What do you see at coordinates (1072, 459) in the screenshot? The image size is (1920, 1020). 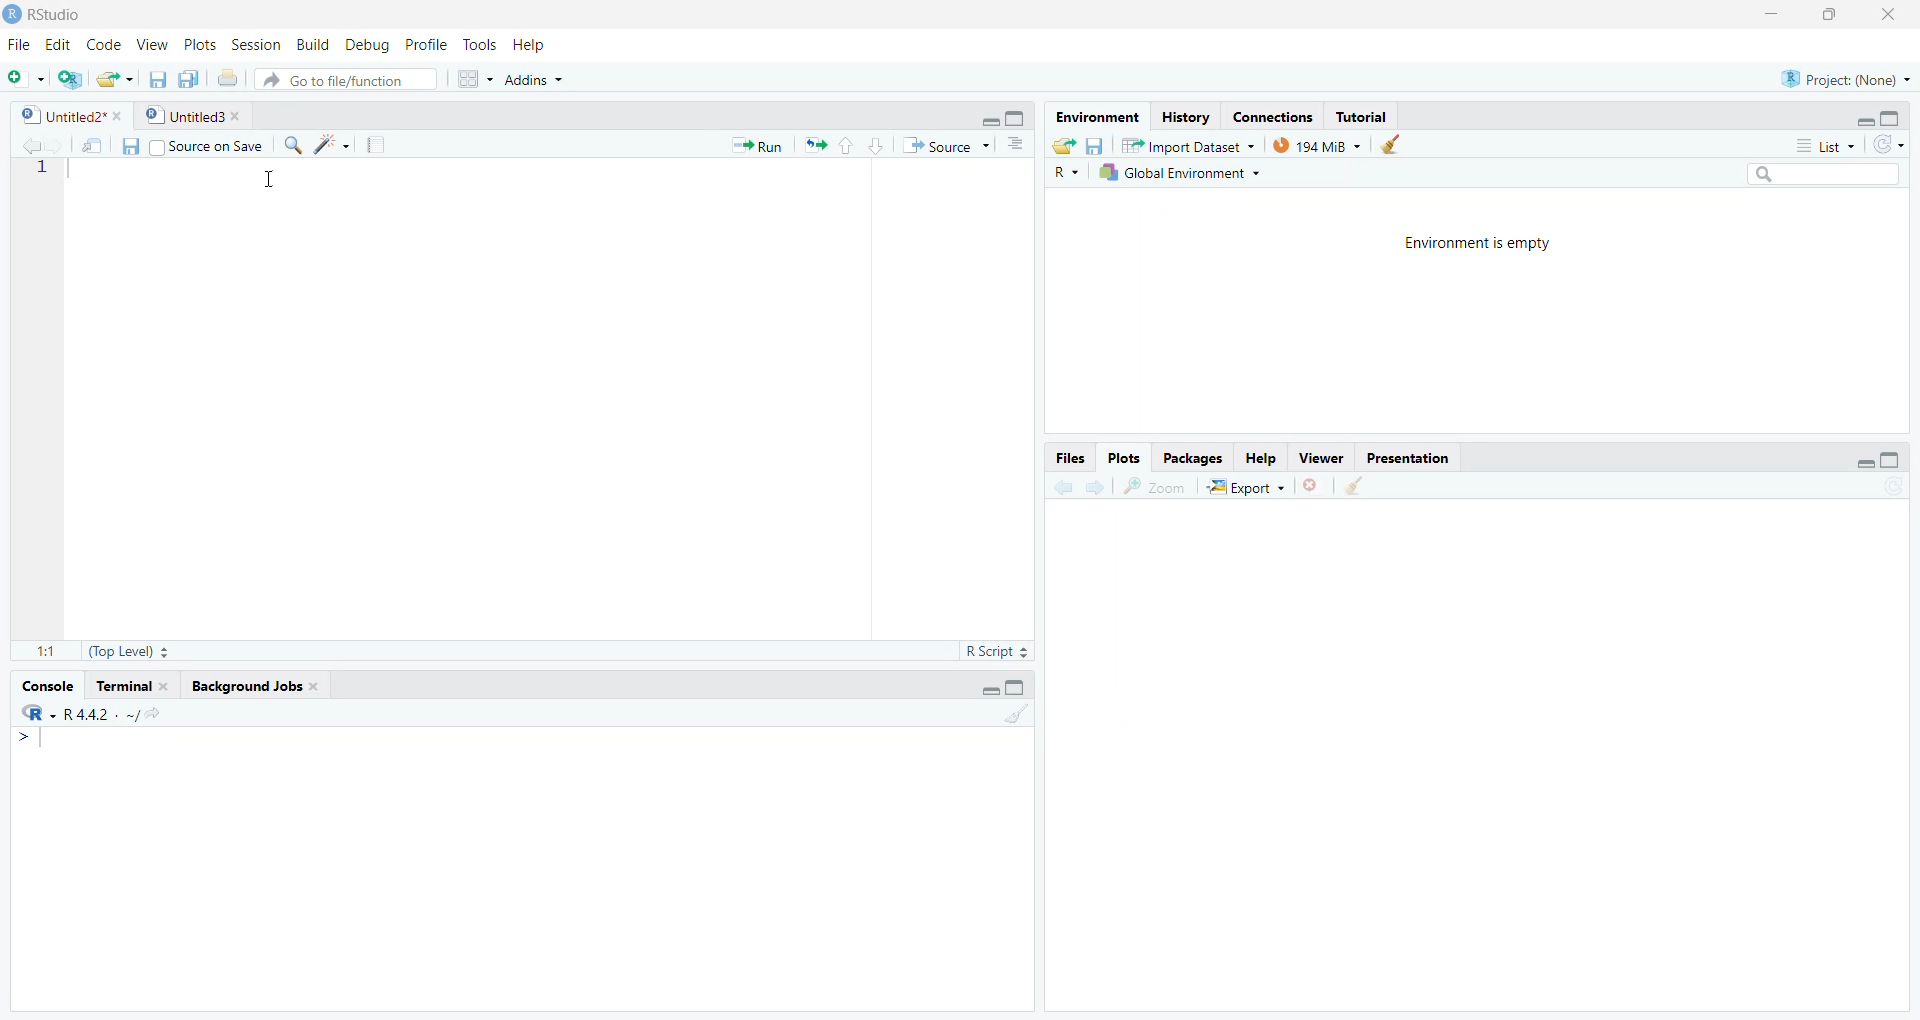 I see `Files` at bounding box center [1072, 459].